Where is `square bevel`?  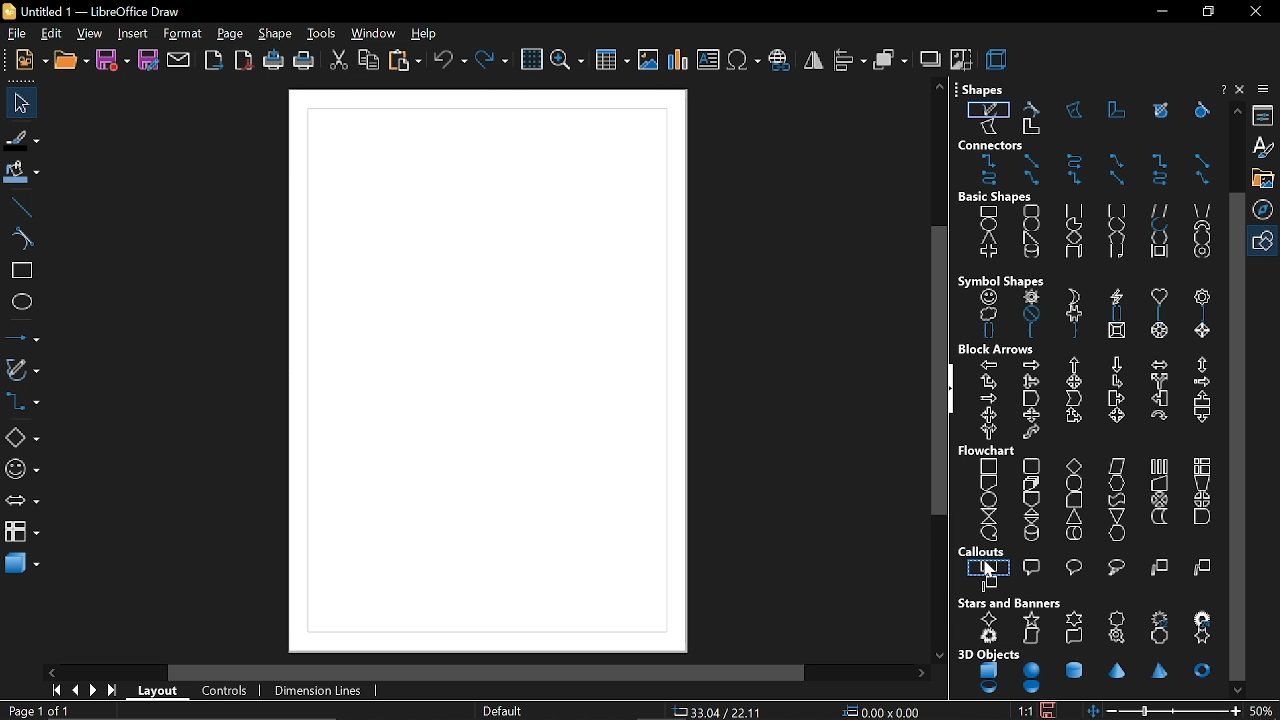
square bevel is located at coordinates (1116, 335).